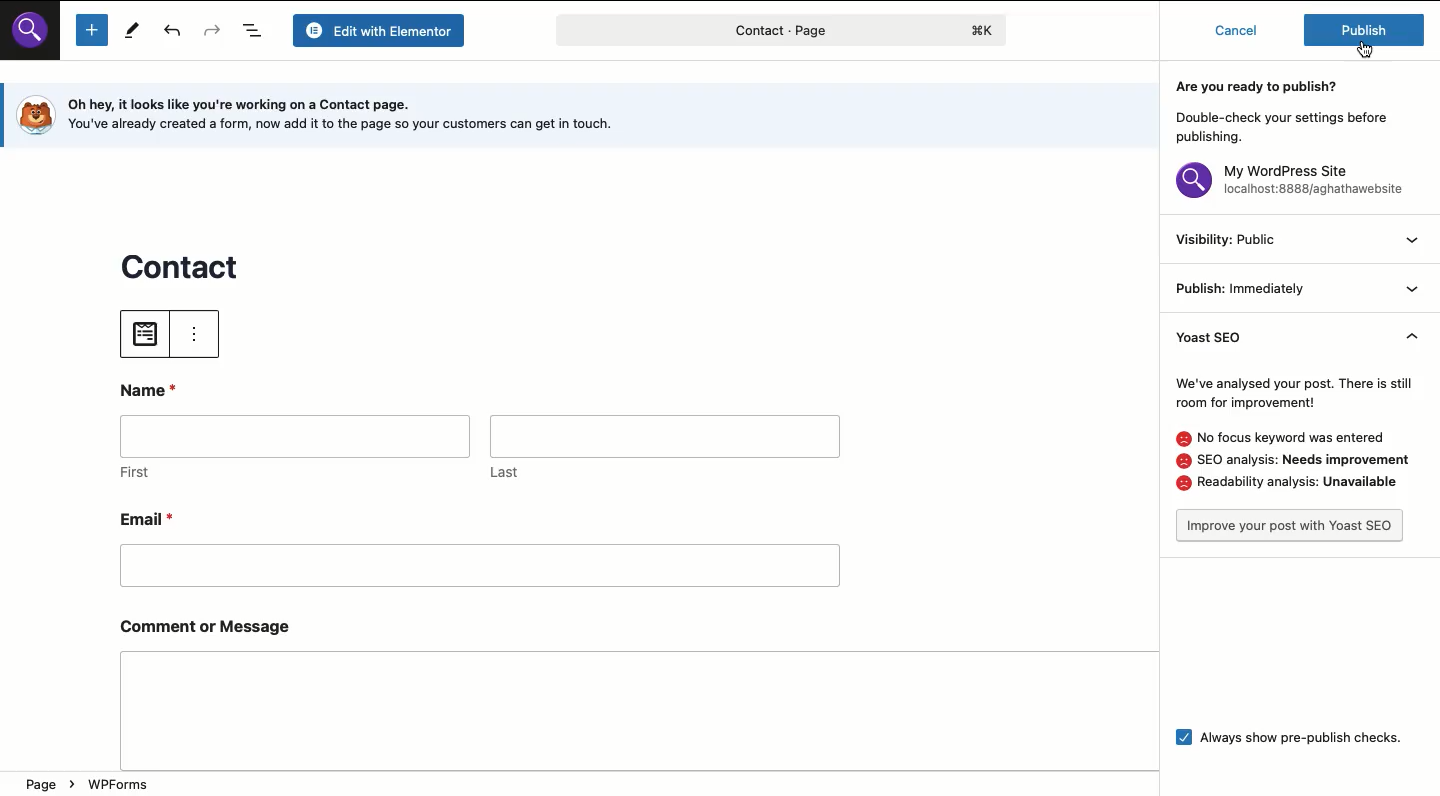  Describe the element at coordinates (479, 546) in the screenshot. I see `Email*` at that location.